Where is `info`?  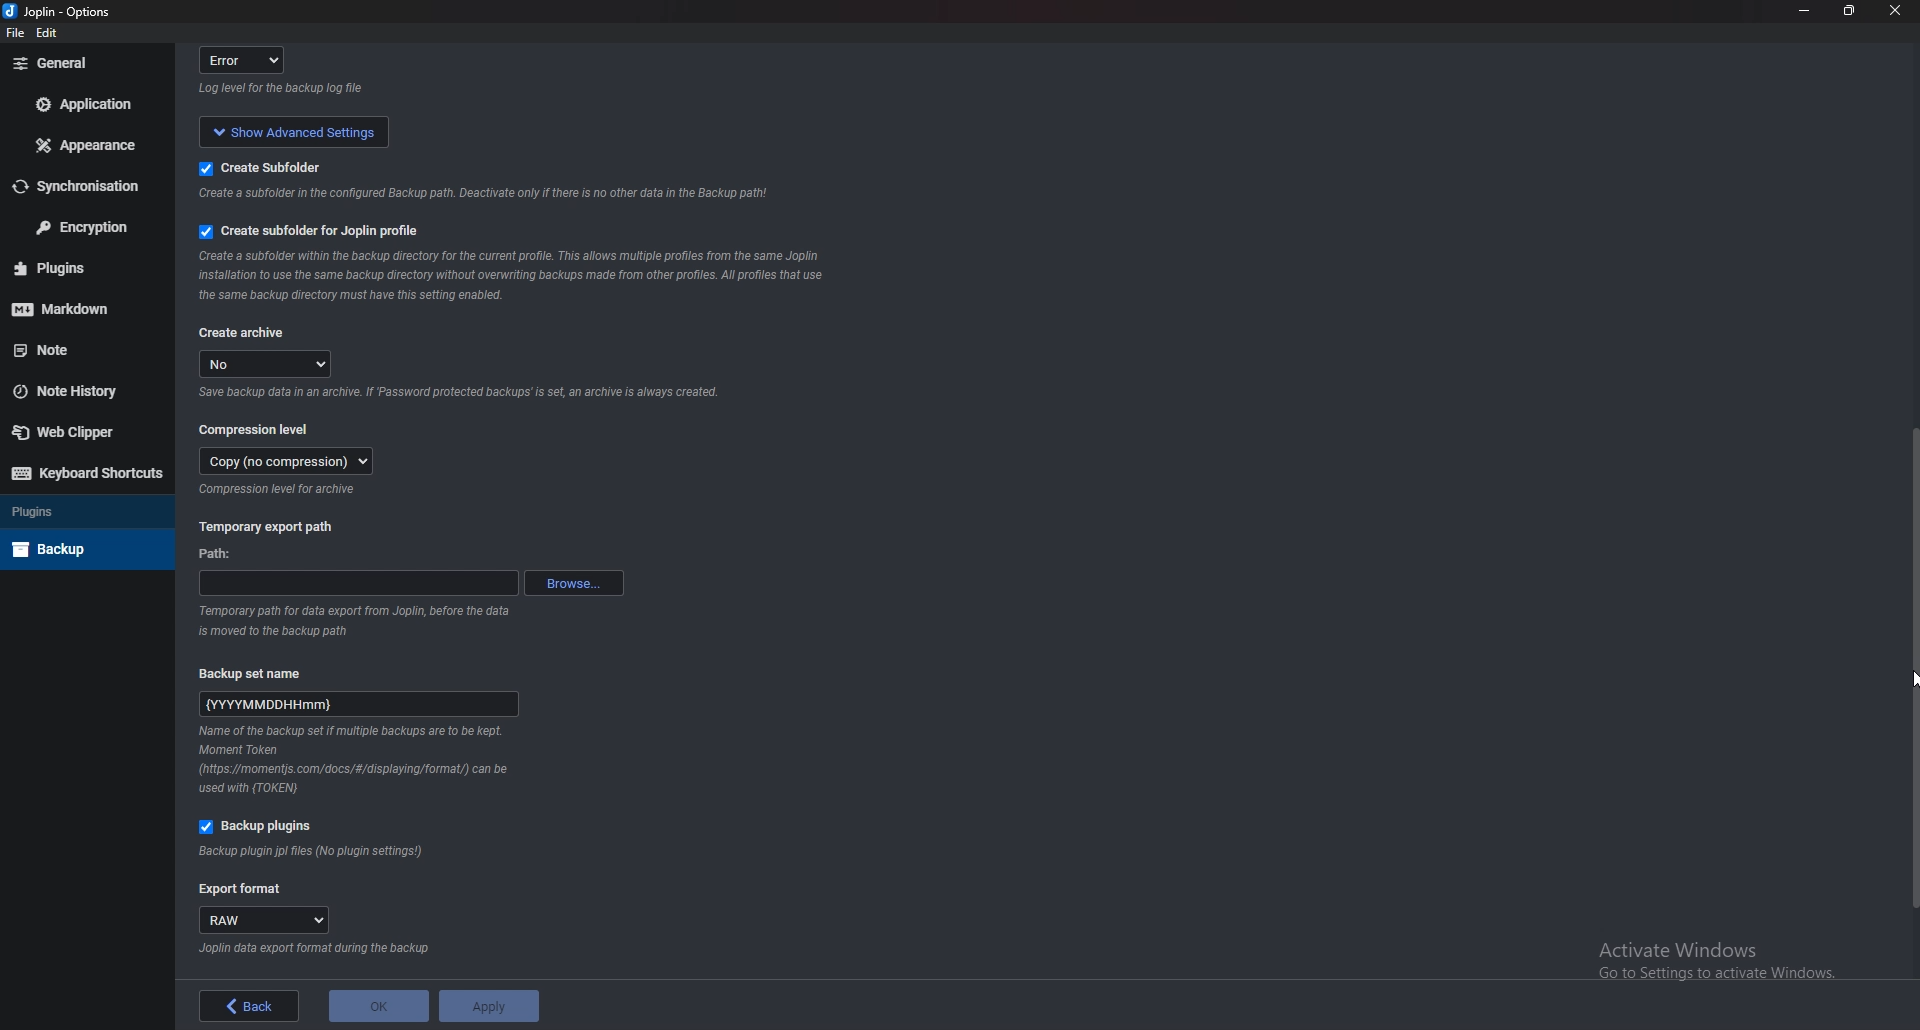 info is located at coordinates (361, 618).